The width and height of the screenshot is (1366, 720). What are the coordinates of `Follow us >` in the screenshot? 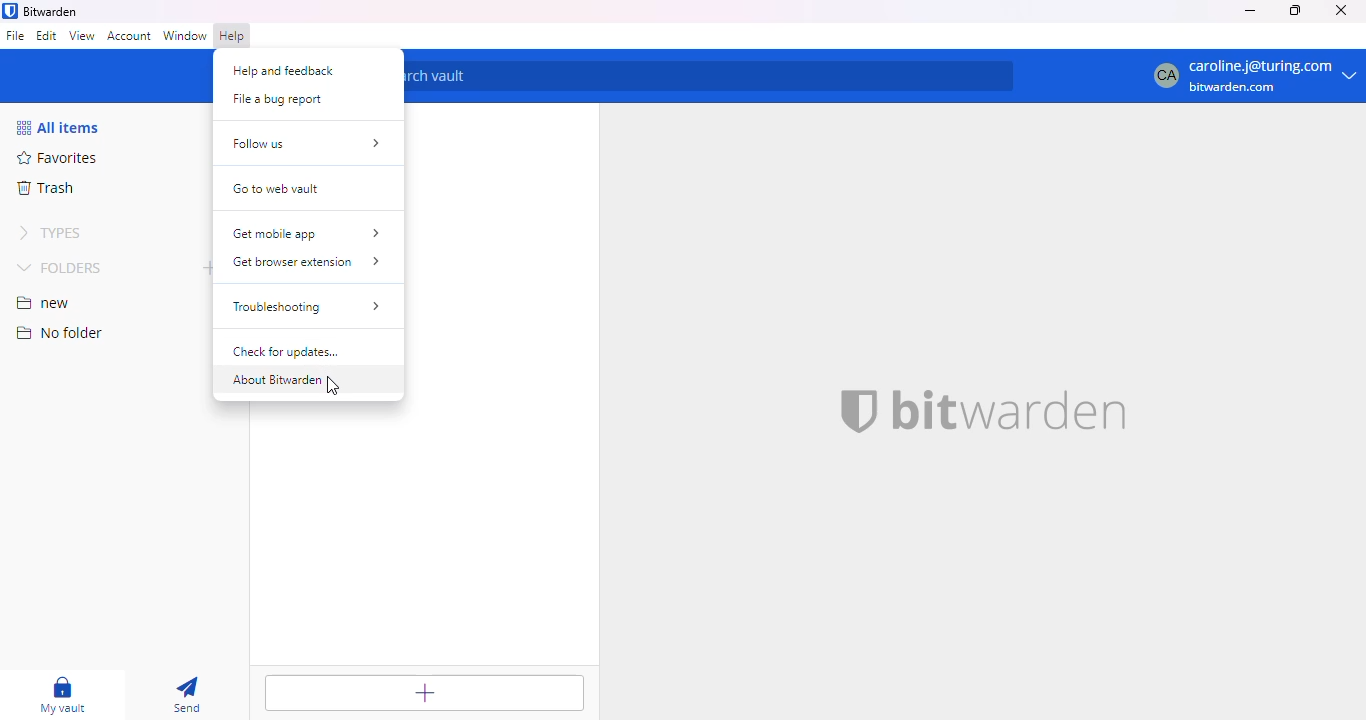 It's located at (304, 145).